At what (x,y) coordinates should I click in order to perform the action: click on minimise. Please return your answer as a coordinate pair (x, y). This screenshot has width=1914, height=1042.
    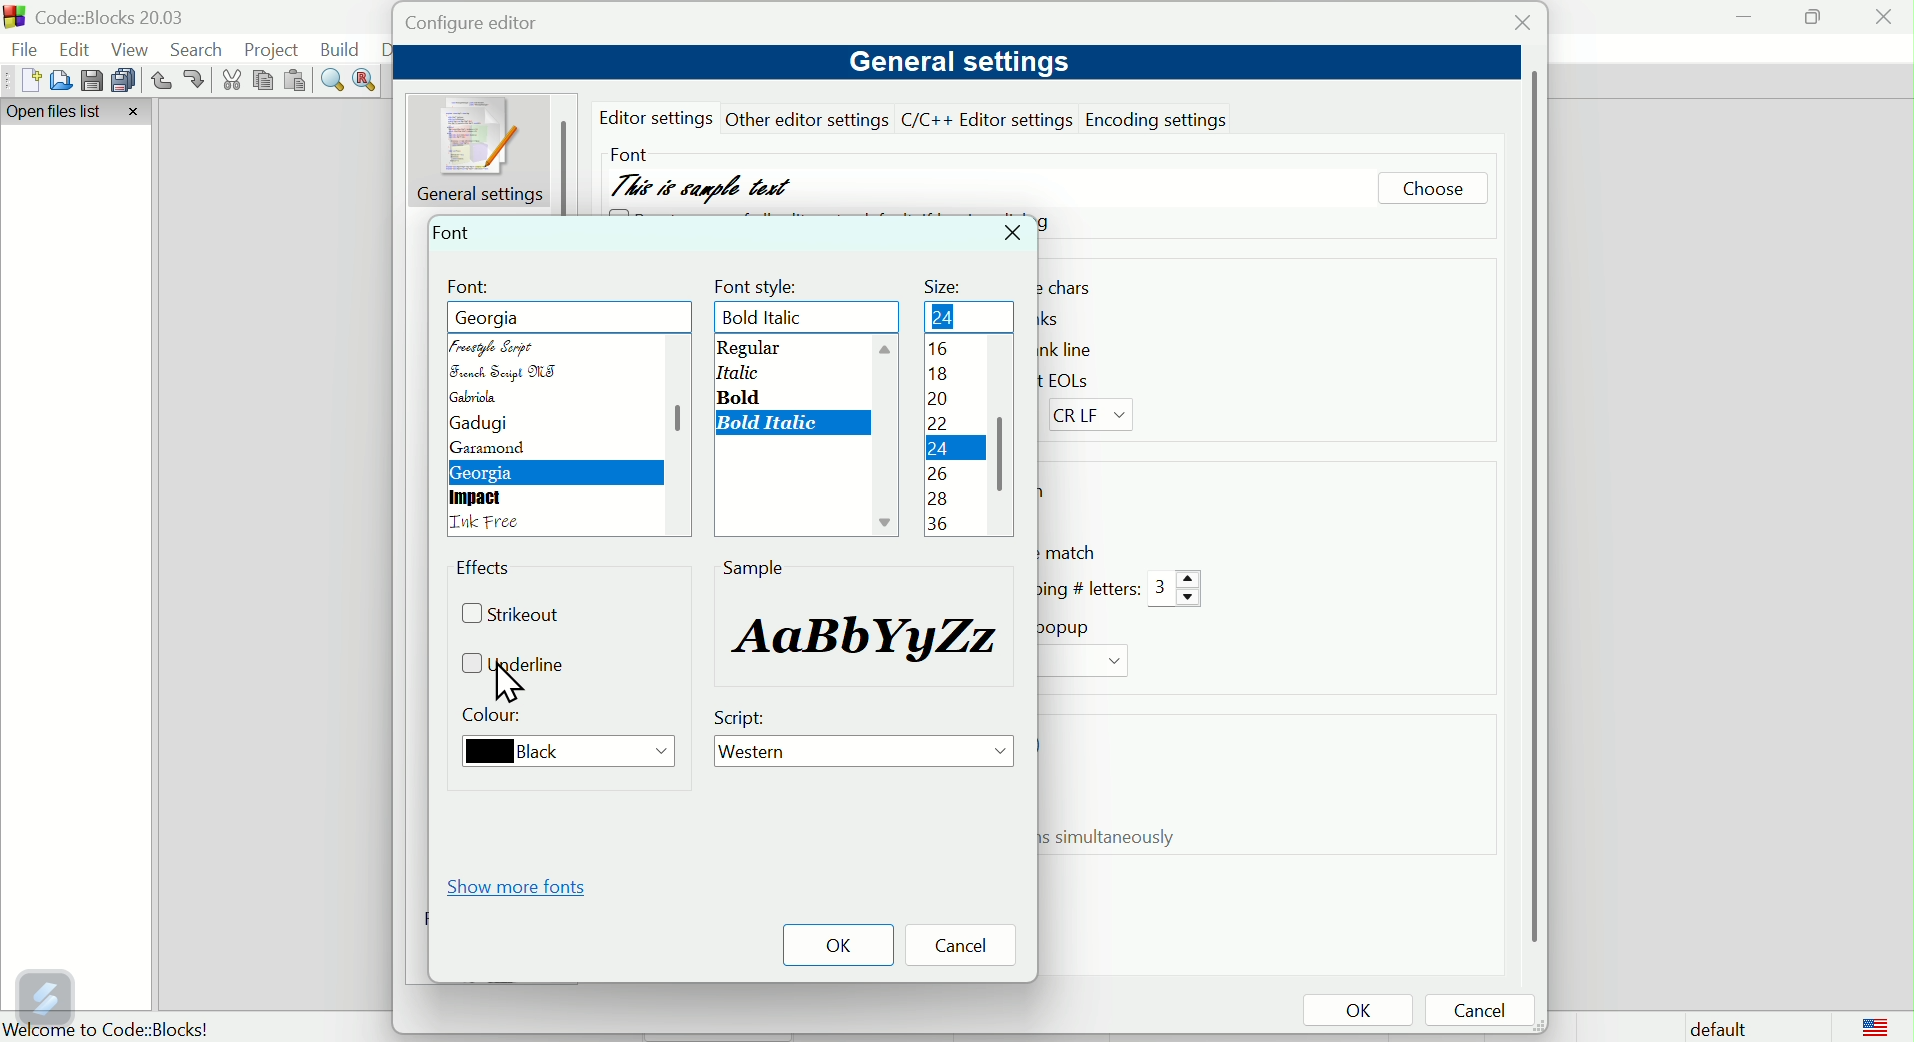
    Looking at the image, I should click on (1745, 16).